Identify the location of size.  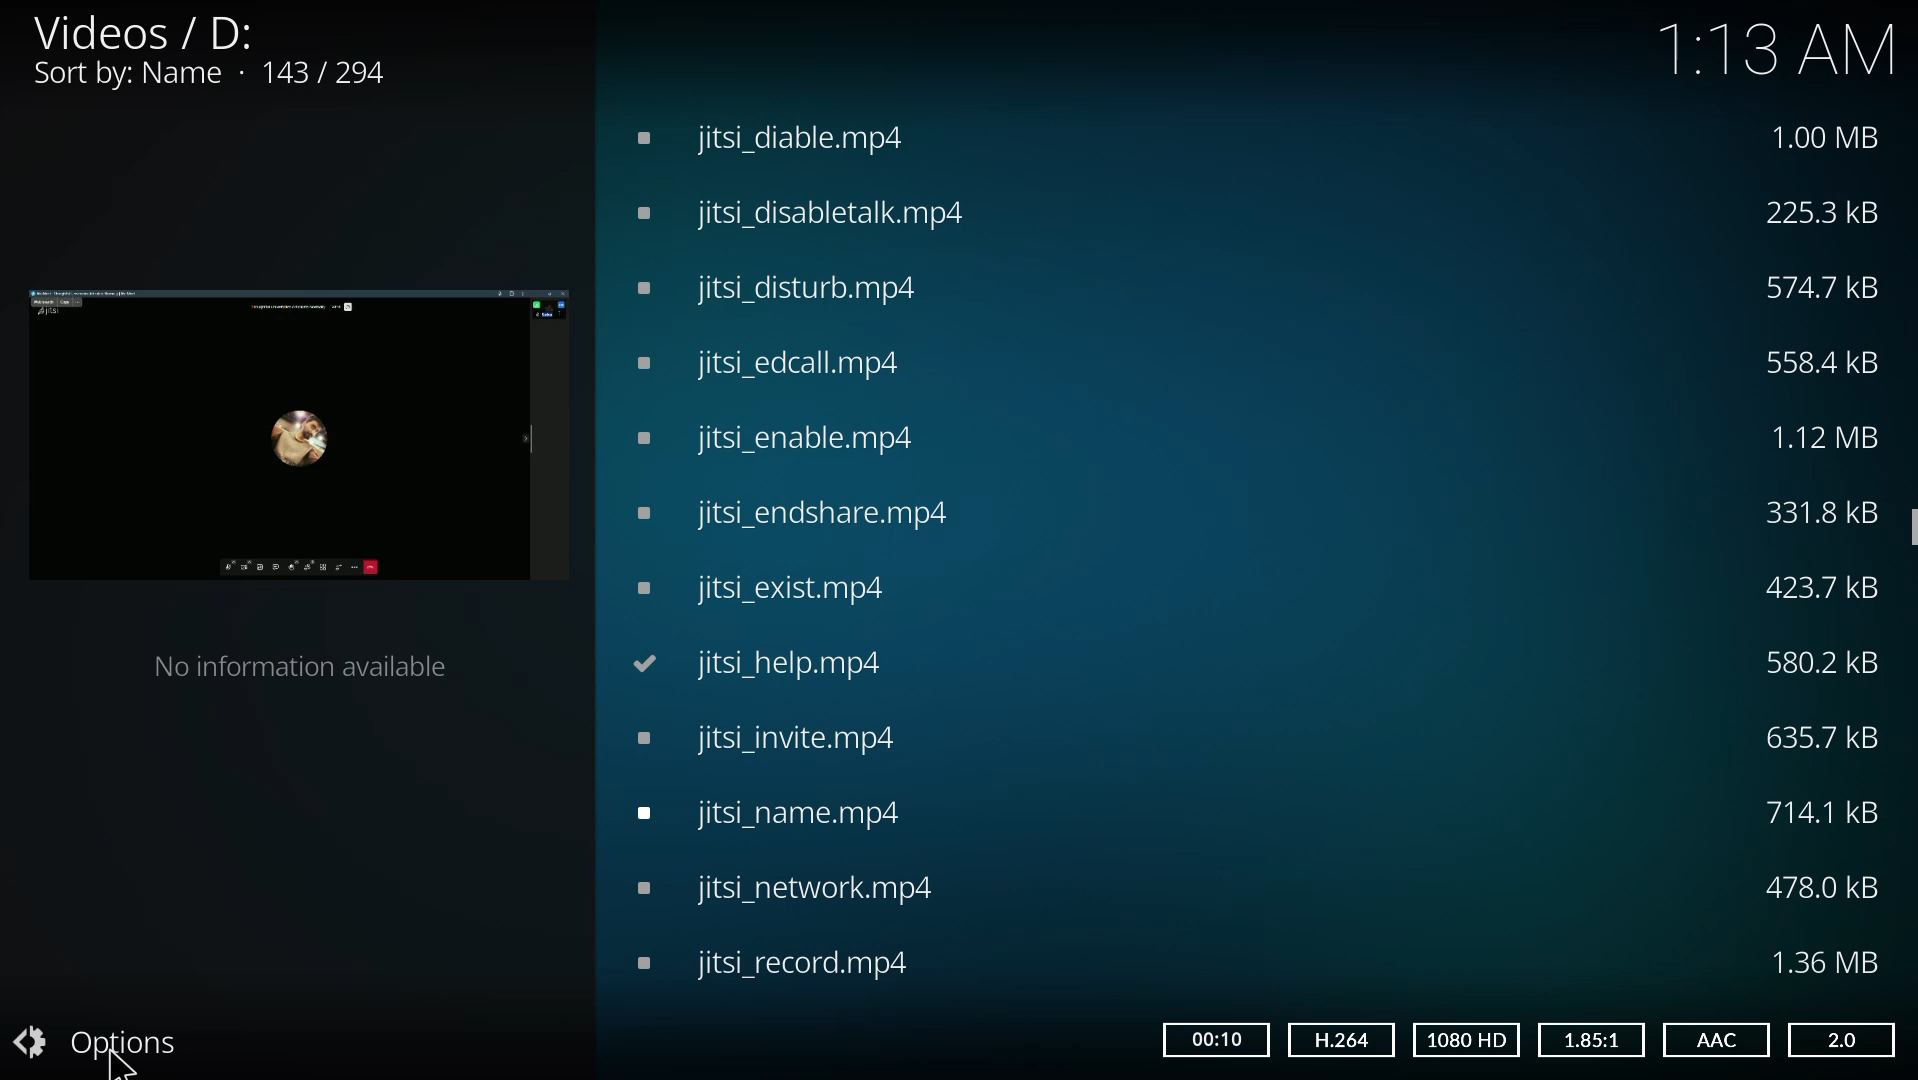
(1823, 814).